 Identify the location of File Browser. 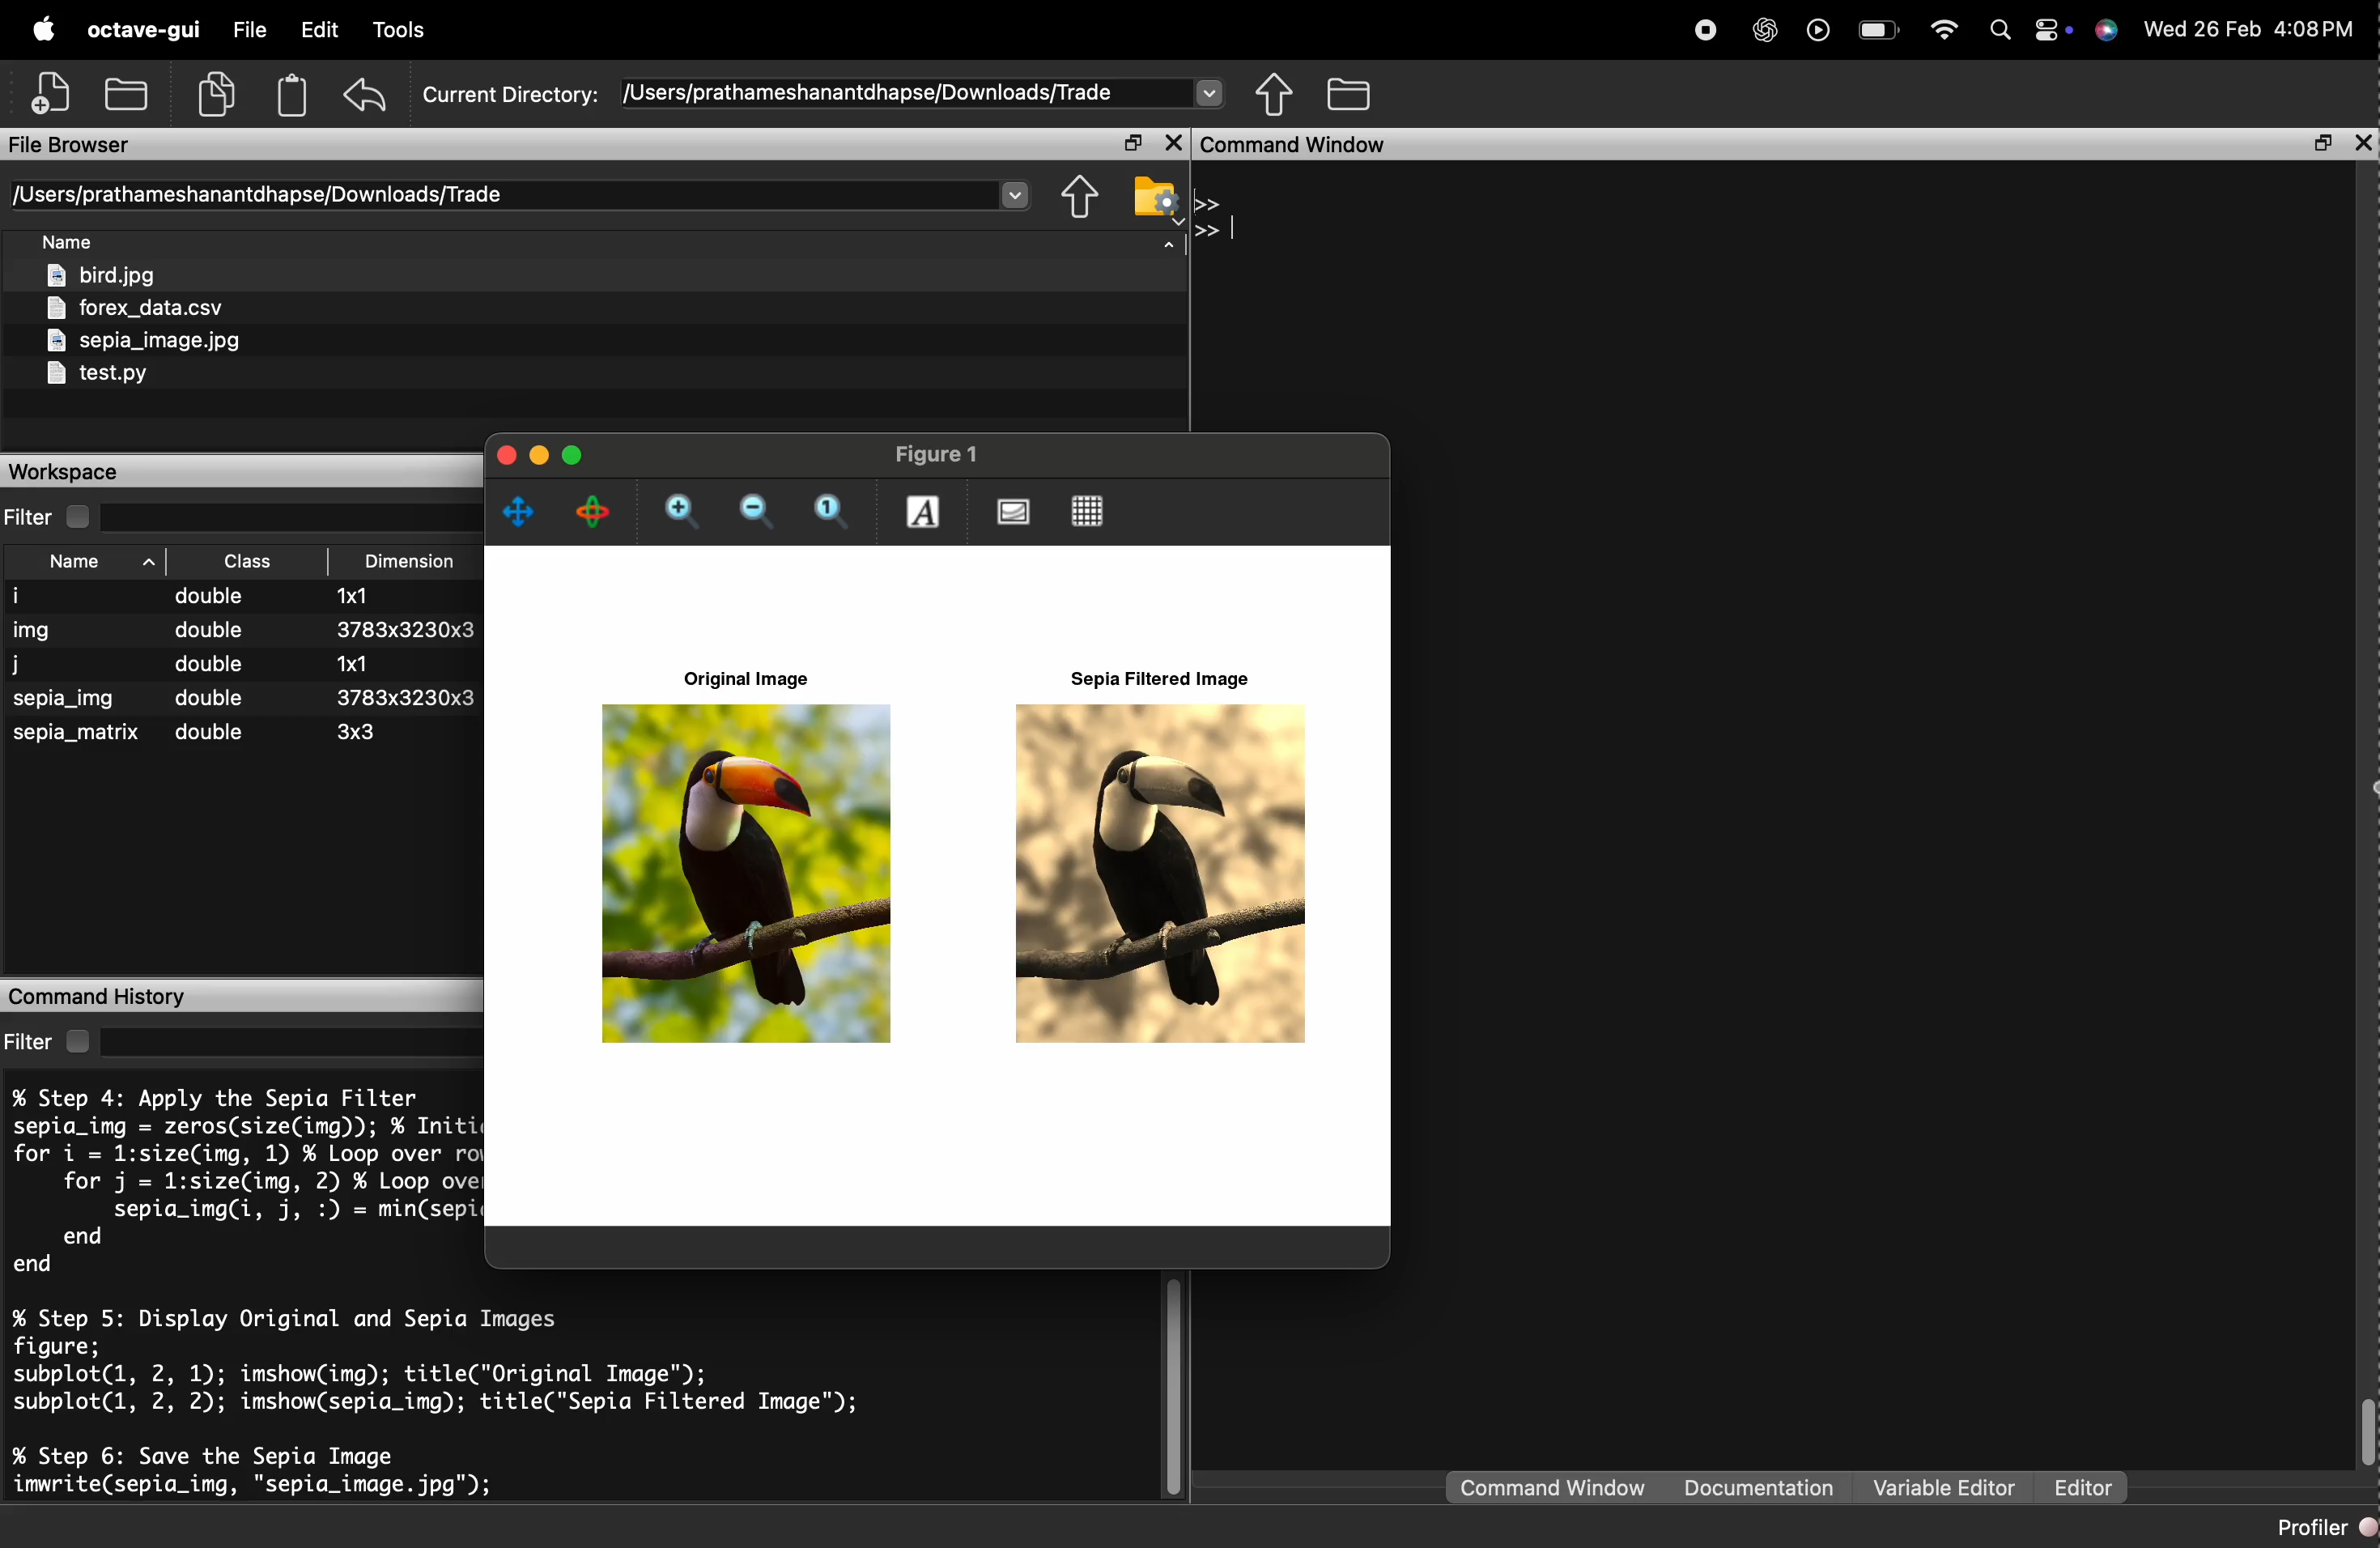
(72, 146).